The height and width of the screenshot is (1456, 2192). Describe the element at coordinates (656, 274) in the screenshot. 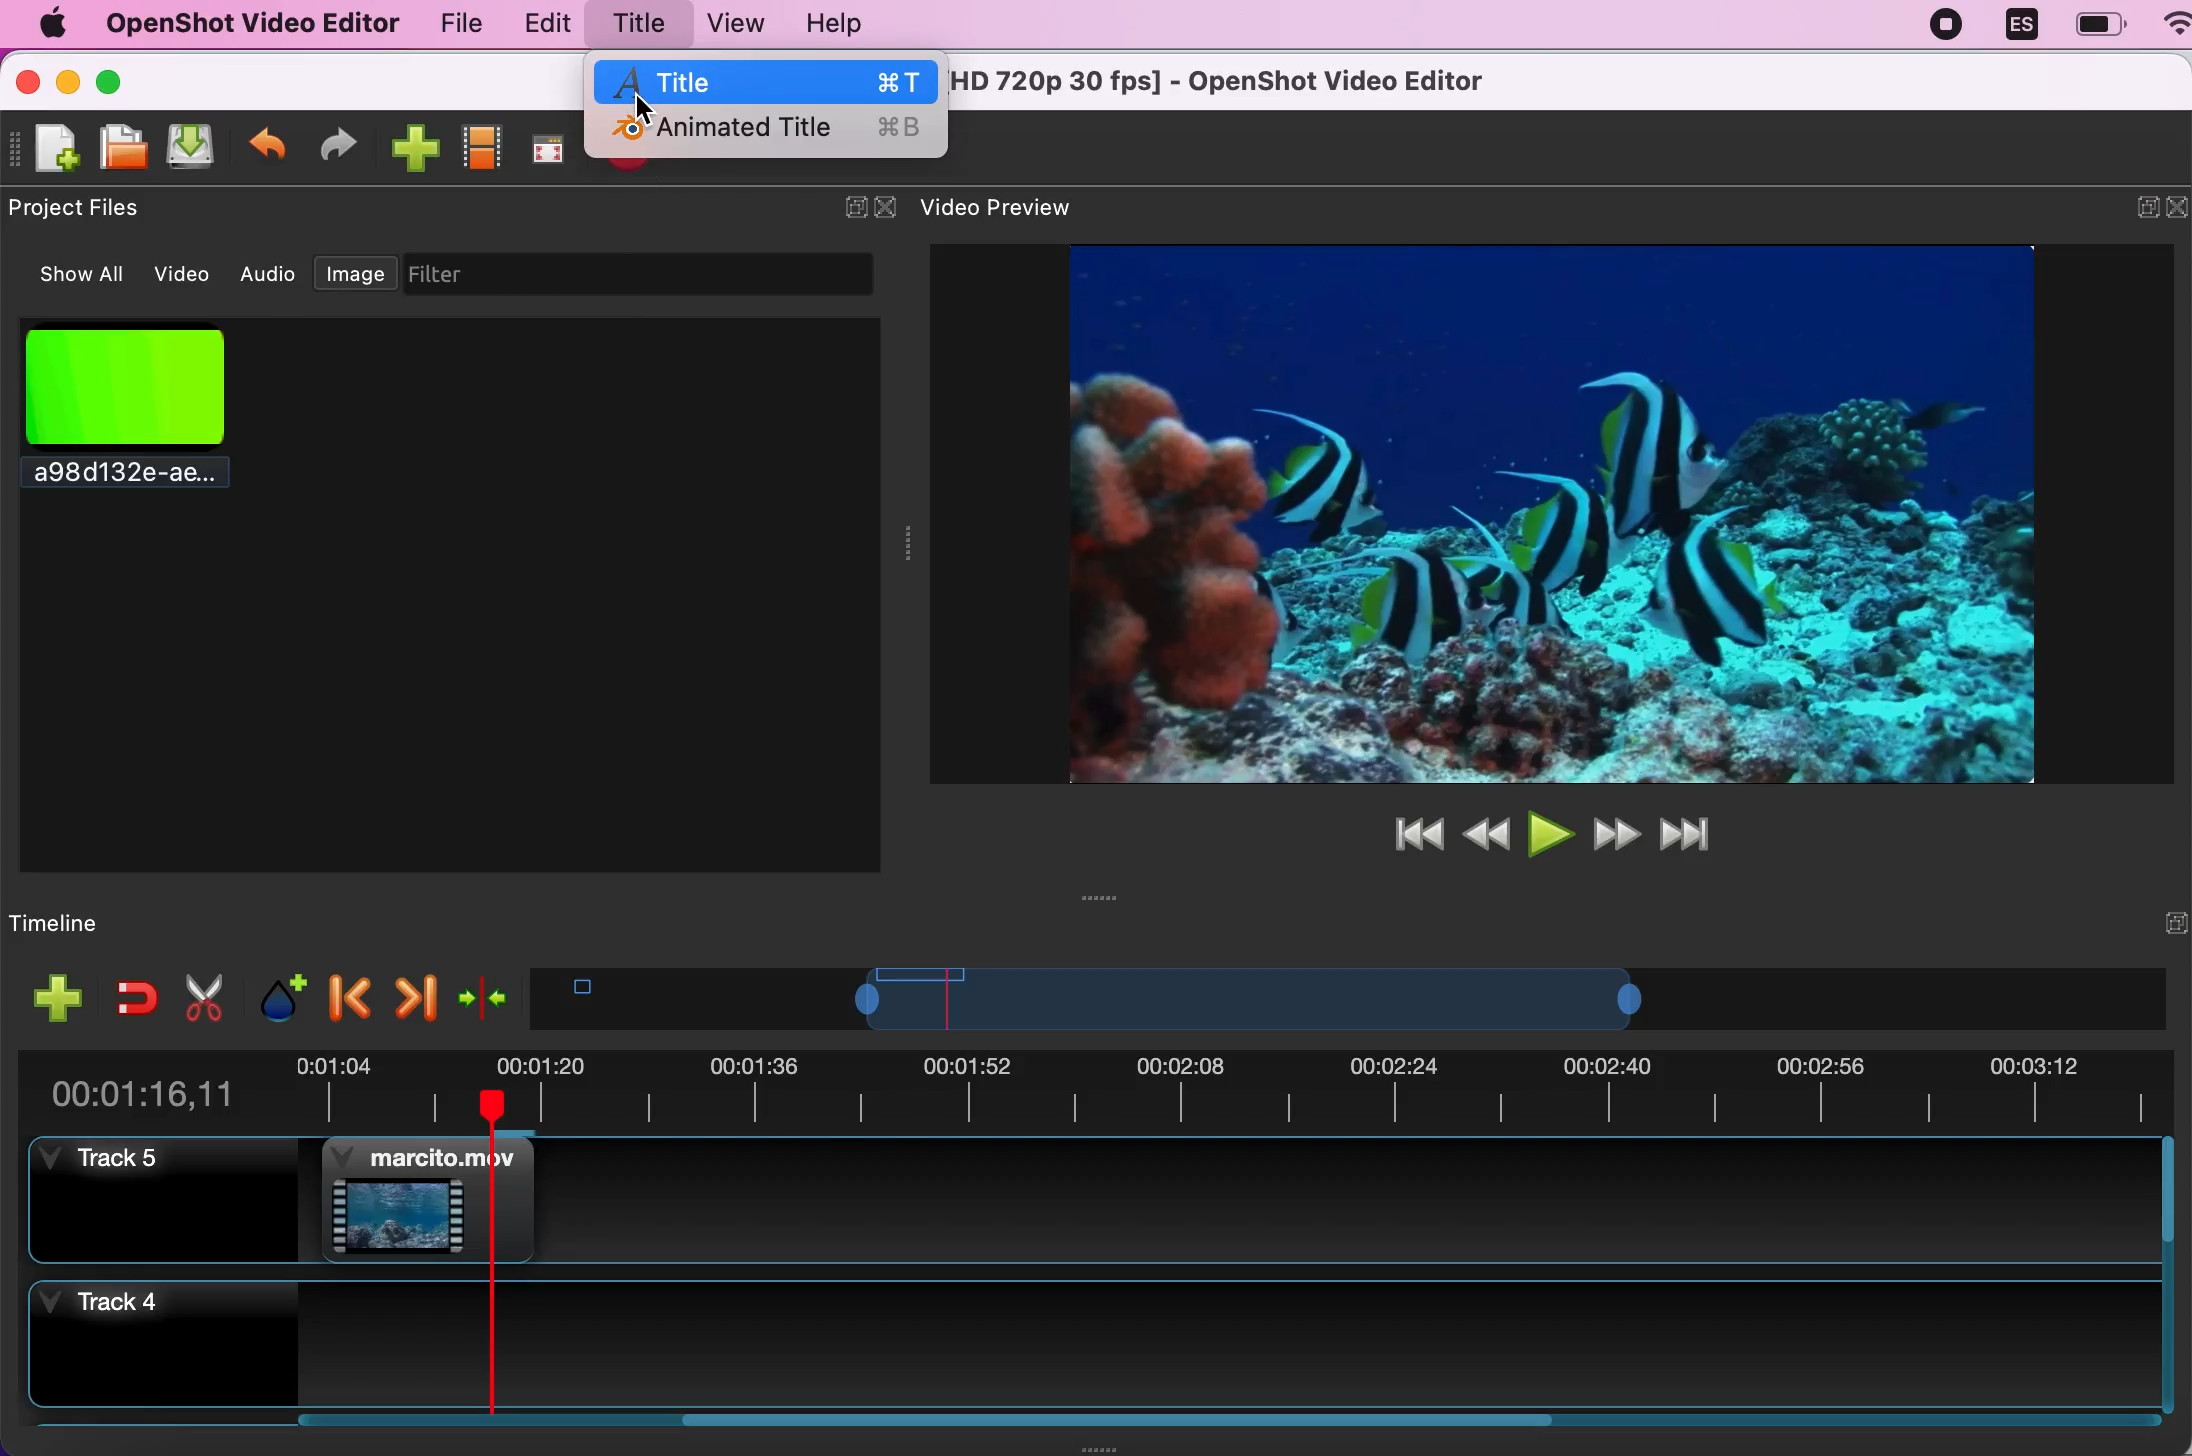

I see `filter` at that location.